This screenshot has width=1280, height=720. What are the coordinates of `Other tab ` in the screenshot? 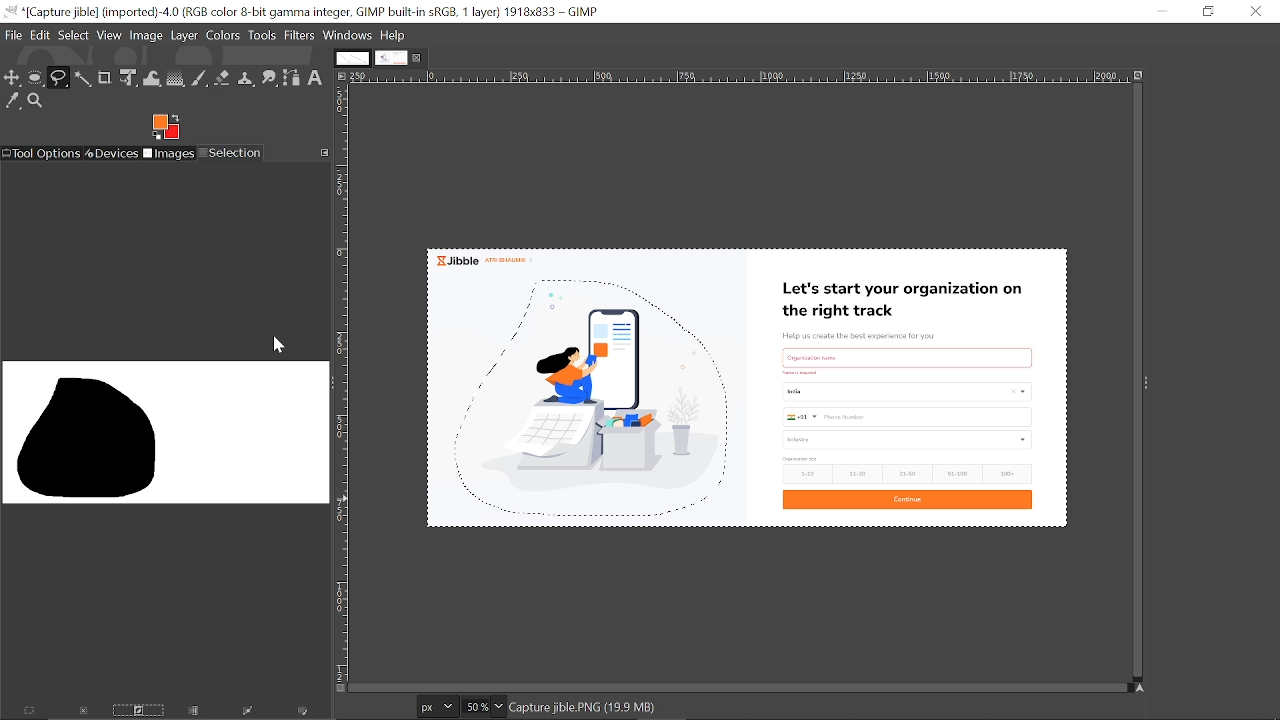 It's located at (353, 58).